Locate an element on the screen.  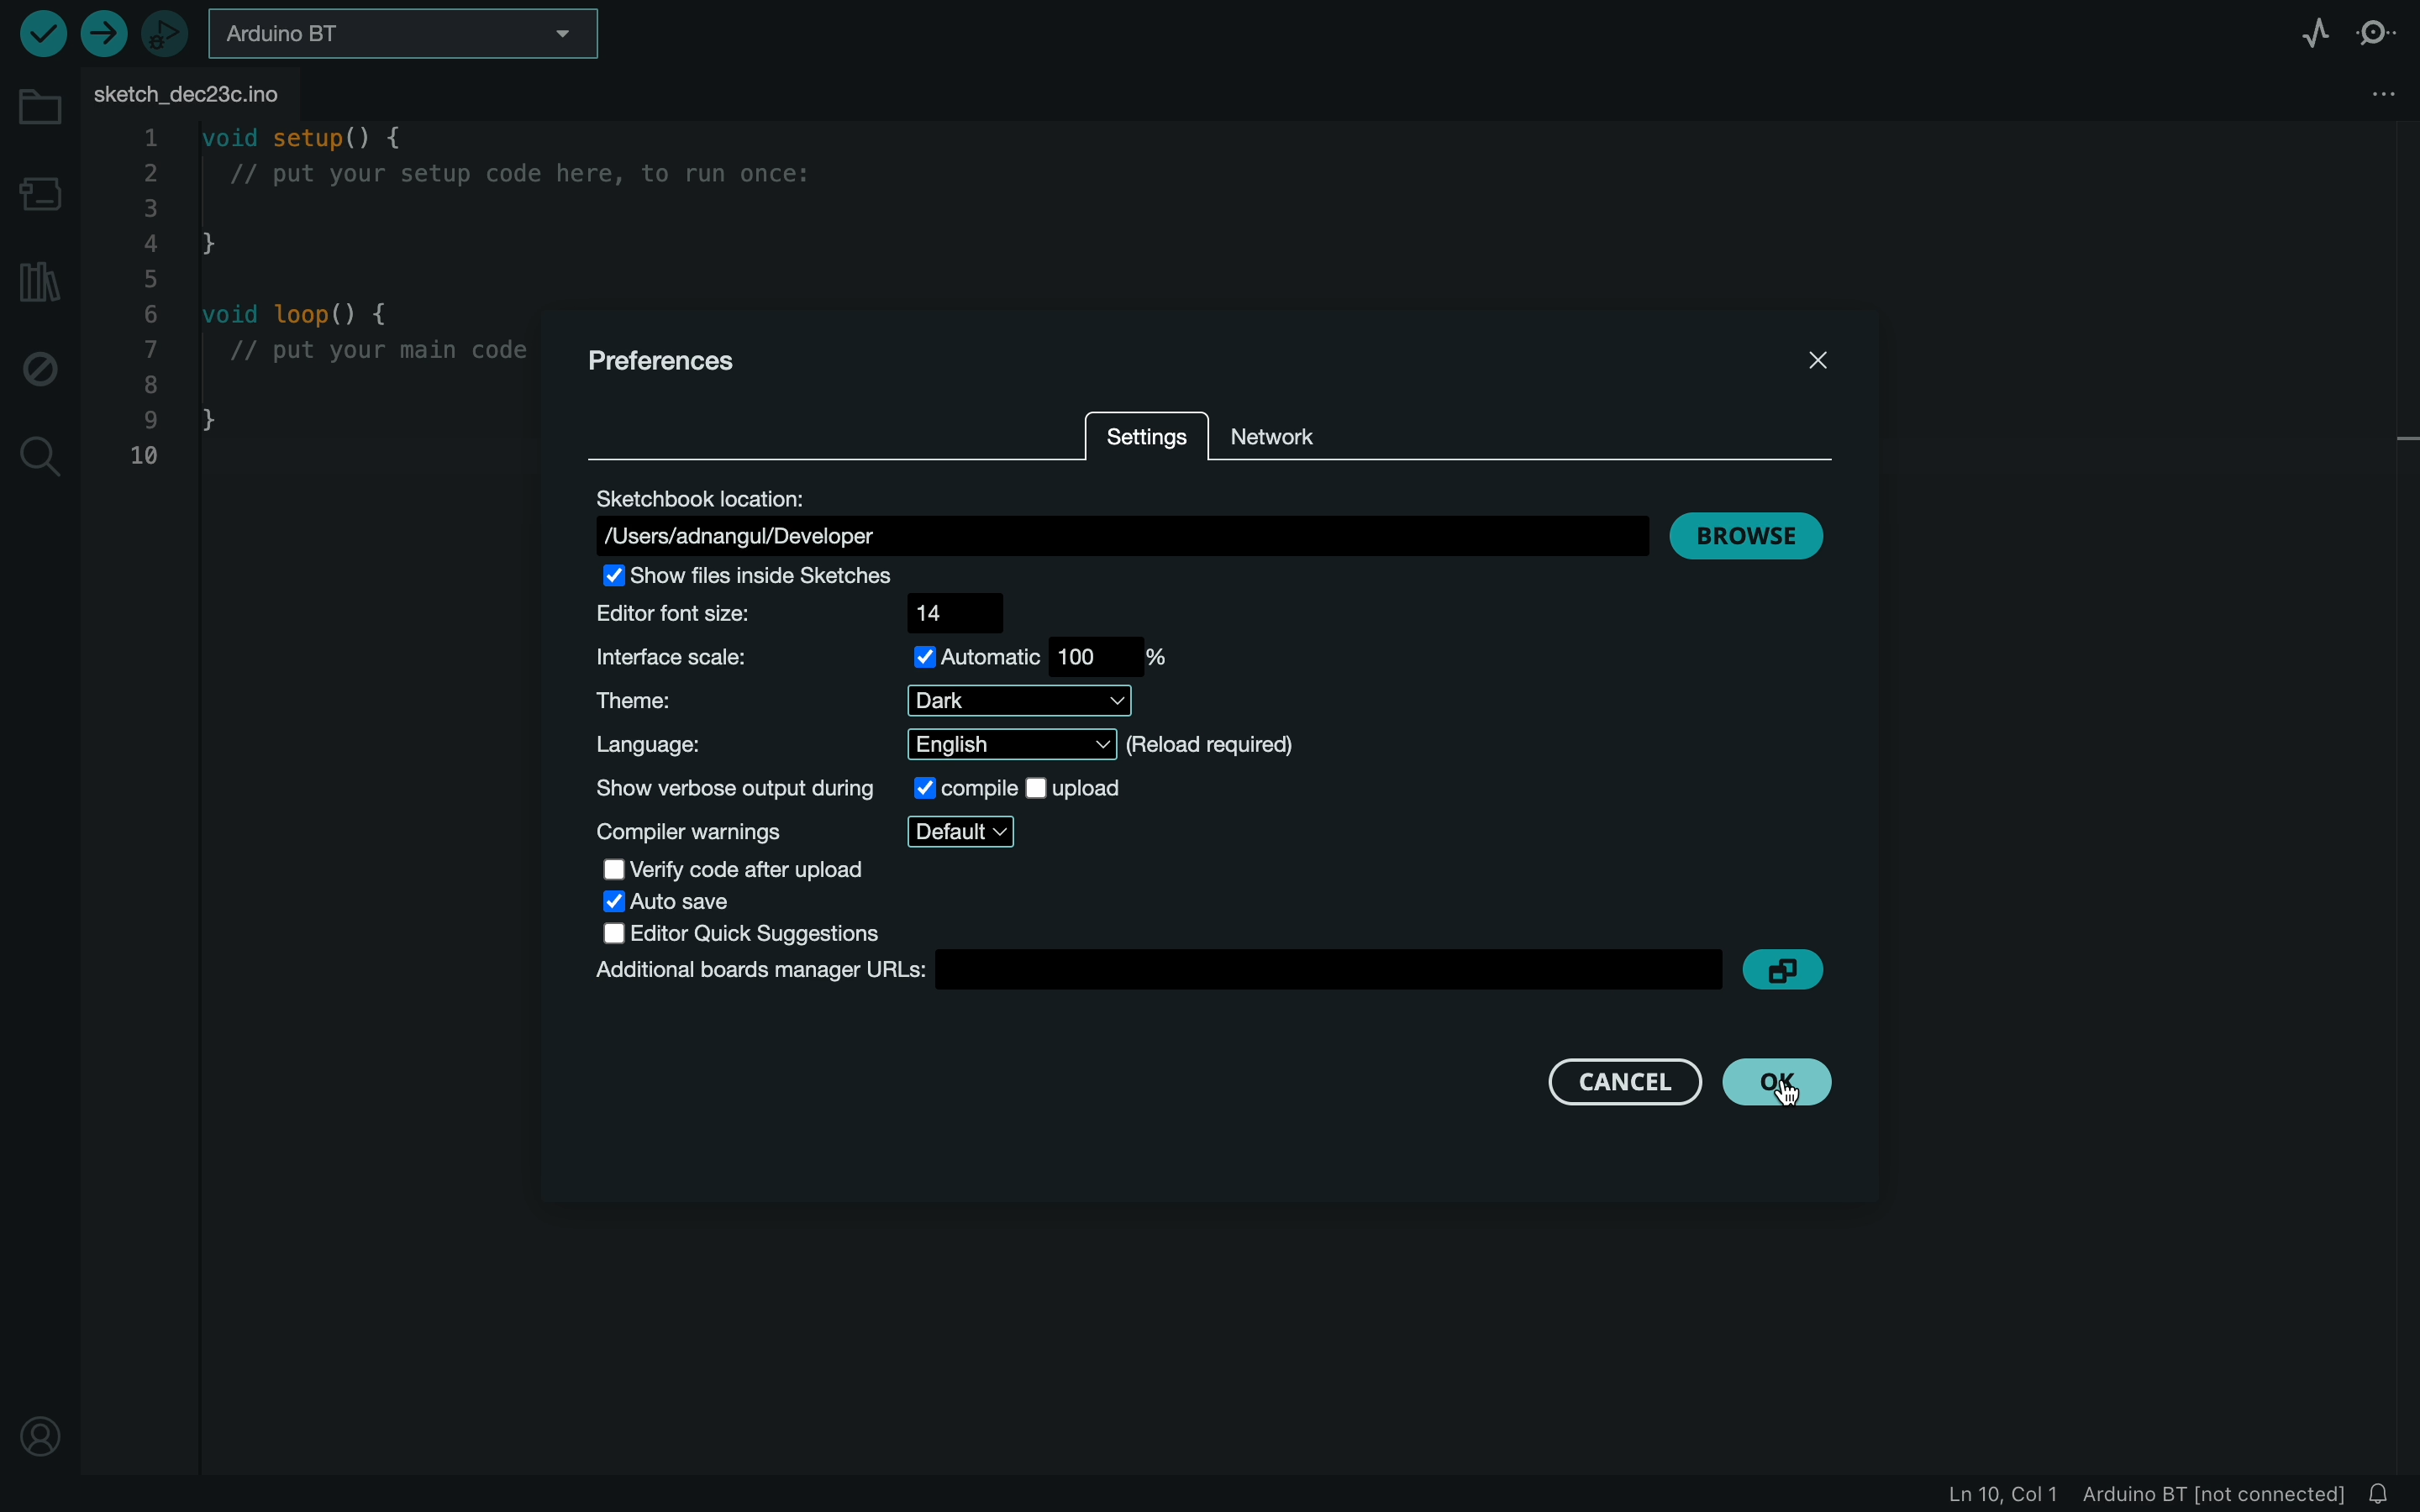
click to confirm is located at coordinates (1778, 1083).